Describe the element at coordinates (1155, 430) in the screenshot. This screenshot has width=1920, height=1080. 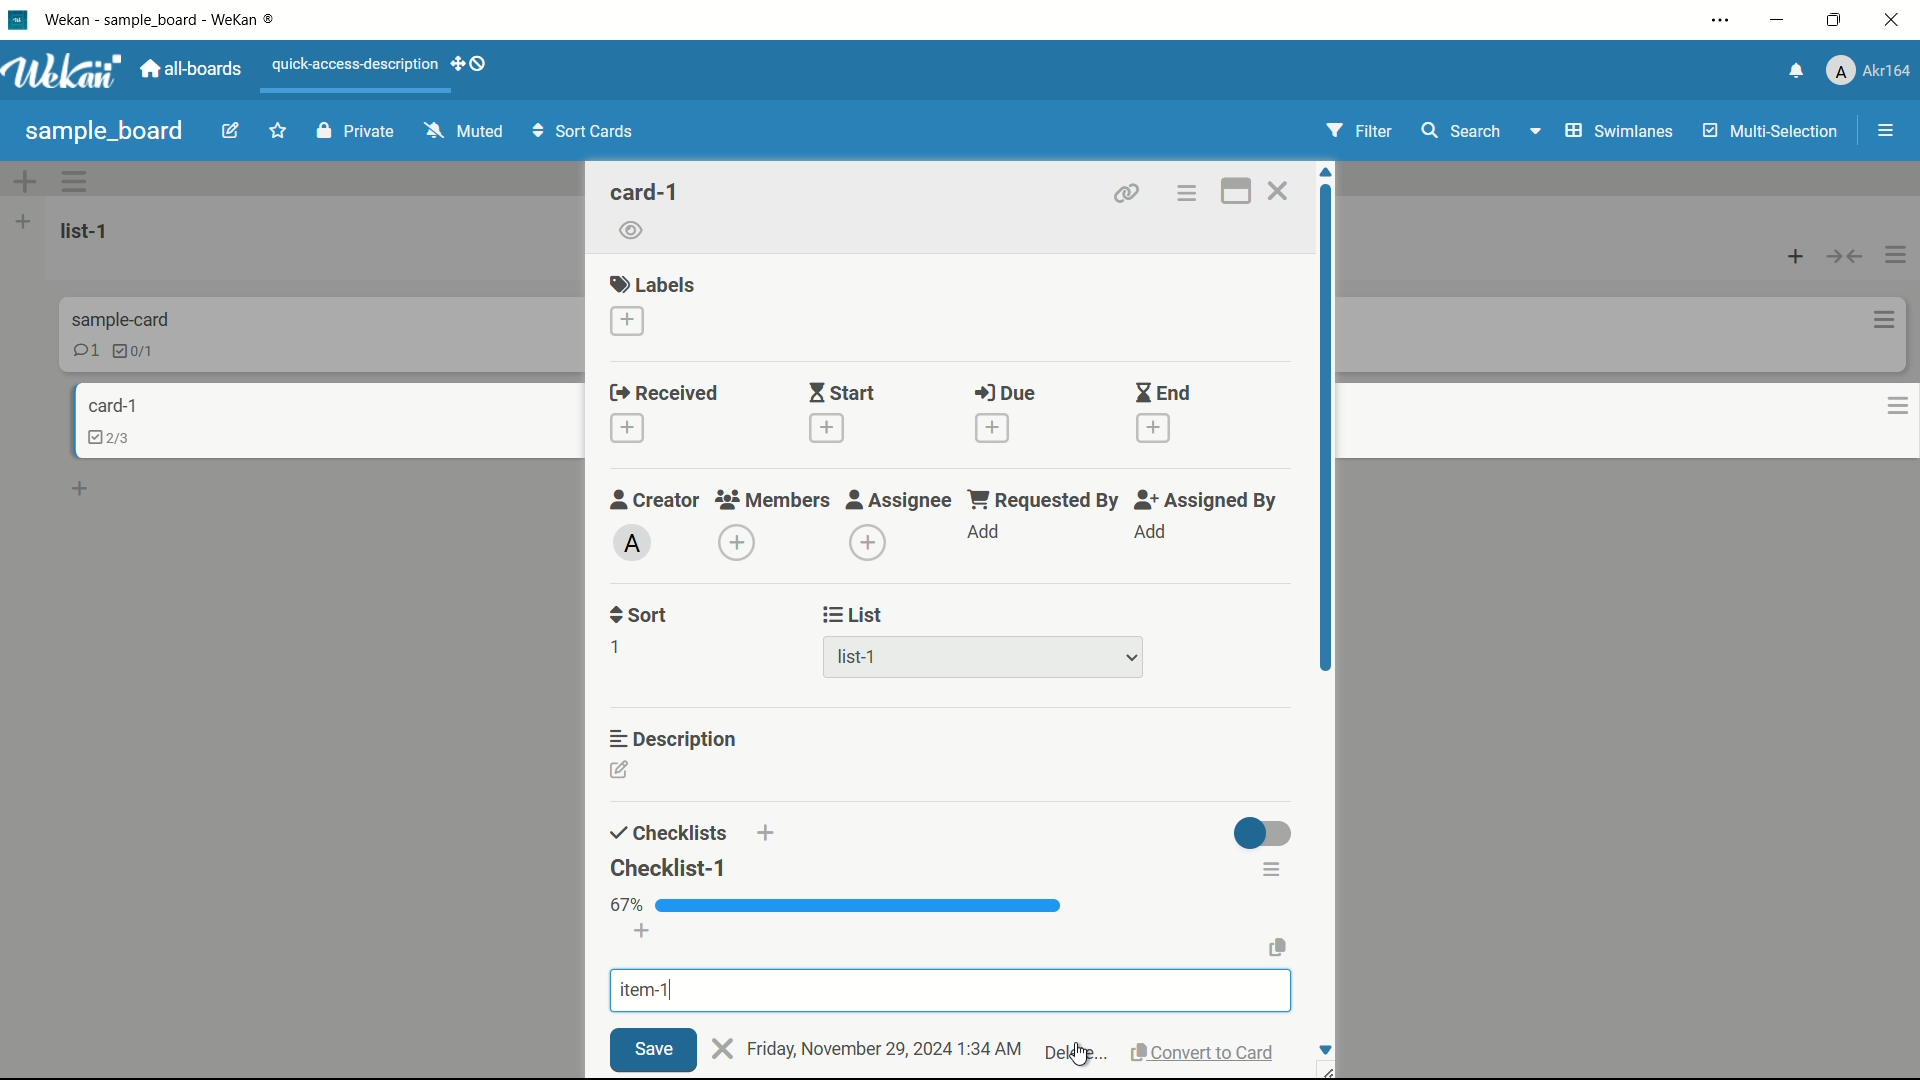
I see `add date` at that location.